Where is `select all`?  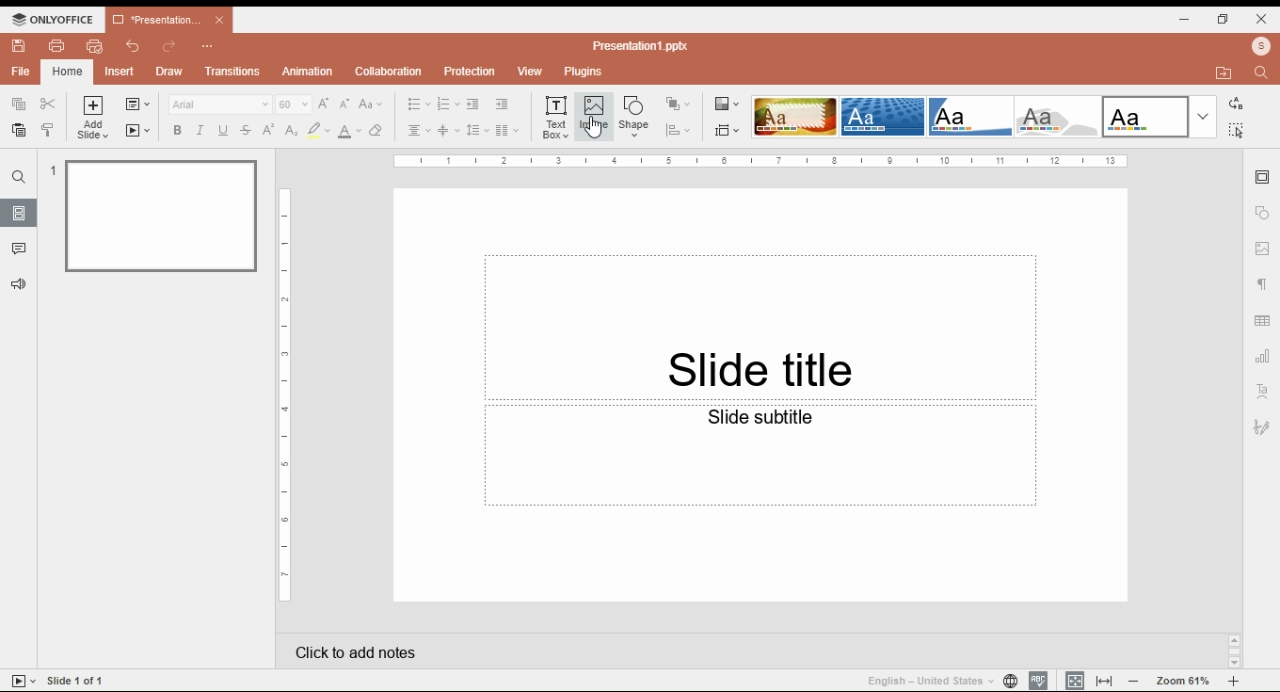 select all is located at coordinates (1235, 129).